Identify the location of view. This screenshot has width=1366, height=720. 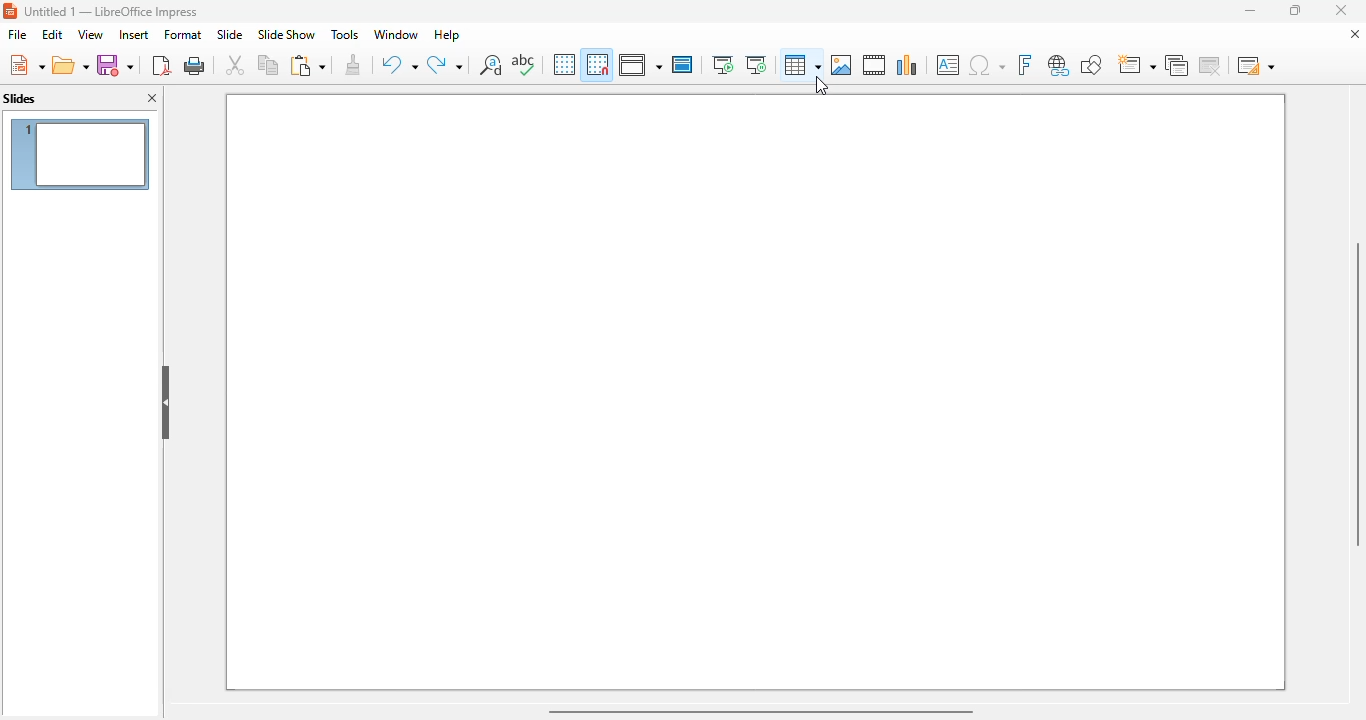
(640, 65).